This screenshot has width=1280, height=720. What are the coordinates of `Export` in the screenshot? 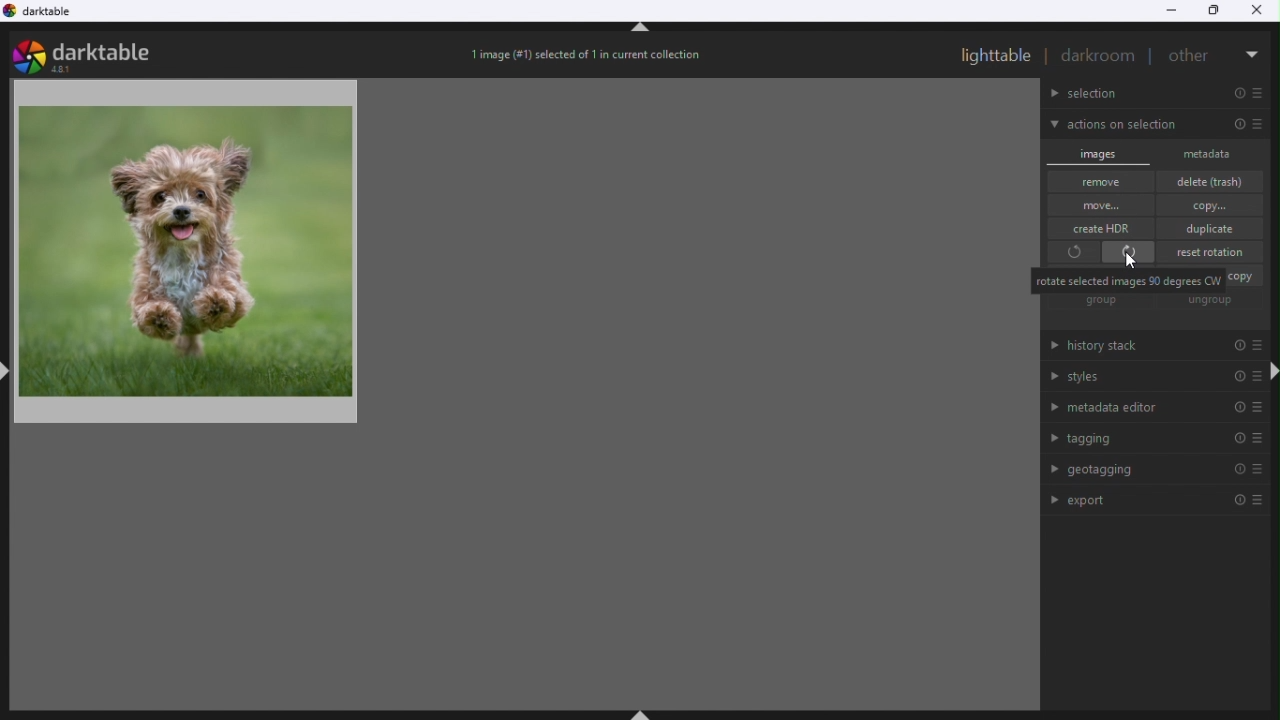 It's located at (1162, 499).